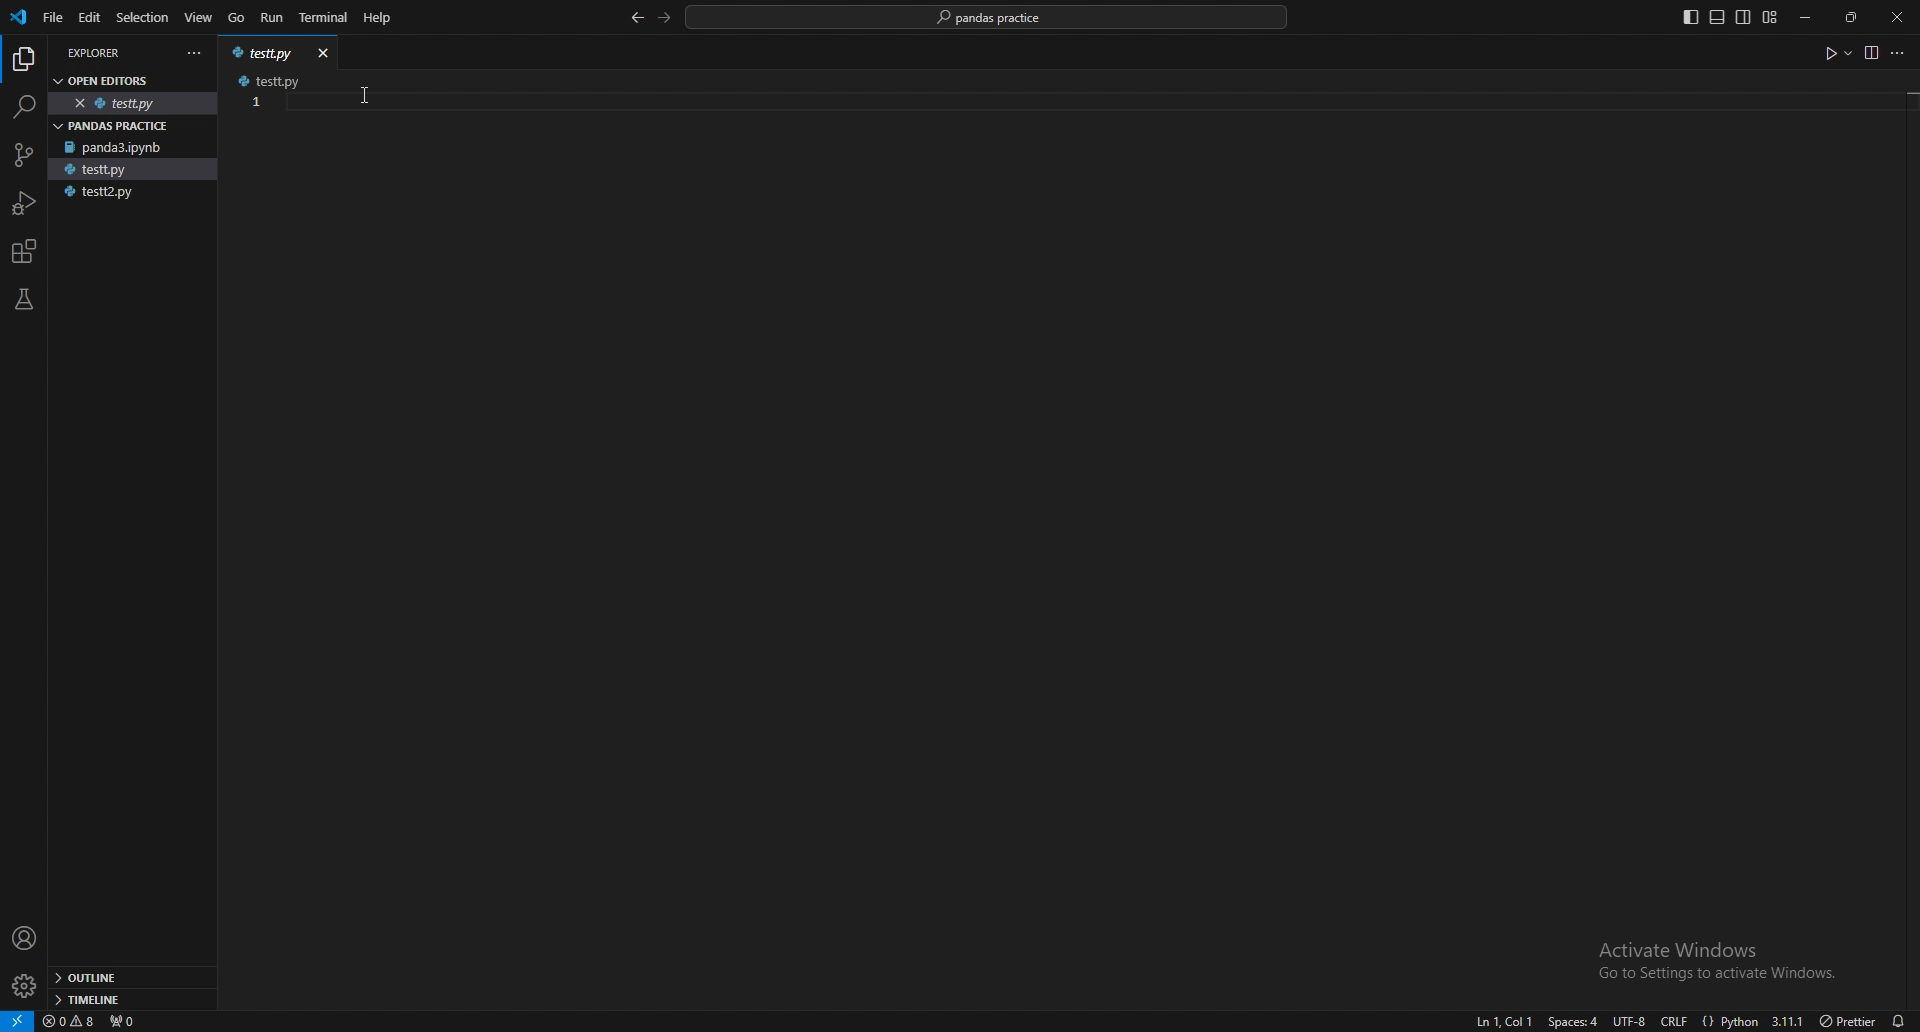 The width and height of the screenshot is (1920, 1032). Describe the element at coordinates (1901, 55) in the screenshot. I see `more options` at that location.